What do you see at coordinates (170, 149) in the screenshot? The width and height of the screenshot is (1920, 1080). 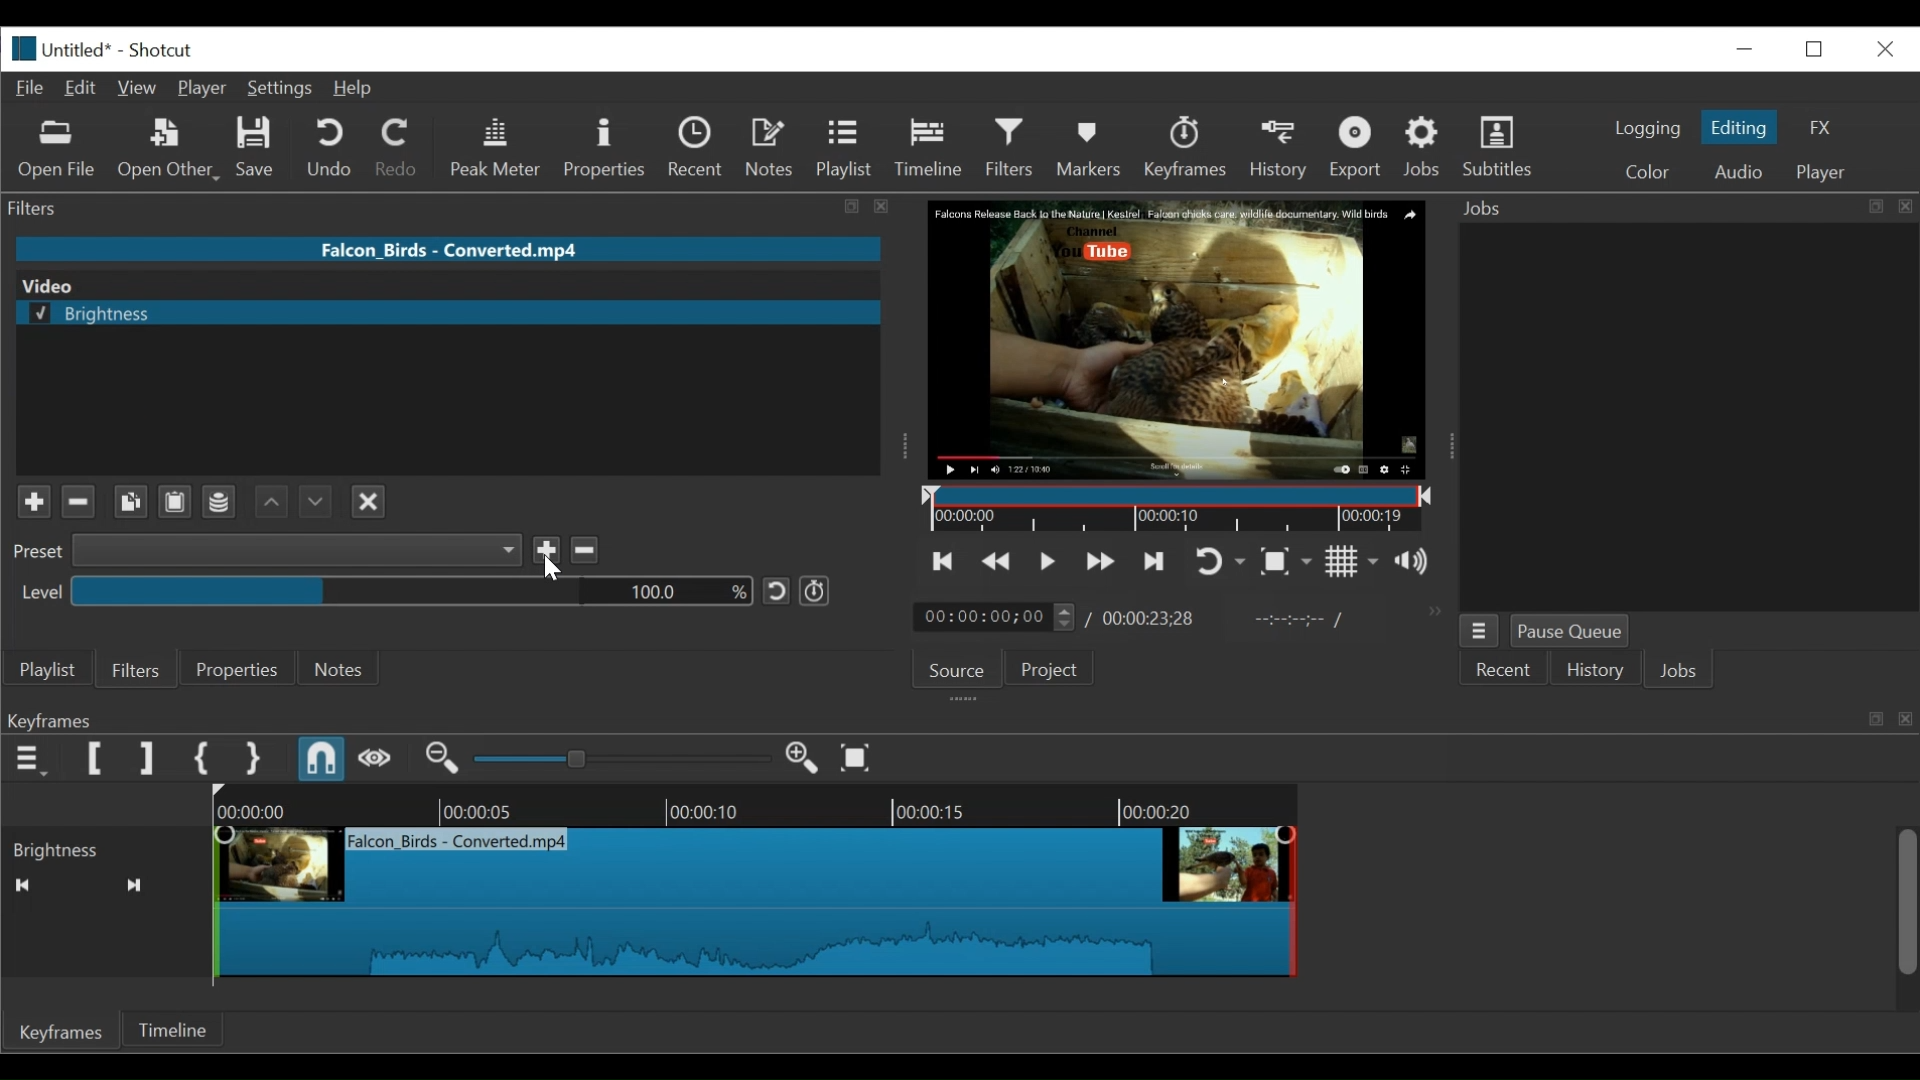 I see `Open Other` at bounding box center [170, 149].